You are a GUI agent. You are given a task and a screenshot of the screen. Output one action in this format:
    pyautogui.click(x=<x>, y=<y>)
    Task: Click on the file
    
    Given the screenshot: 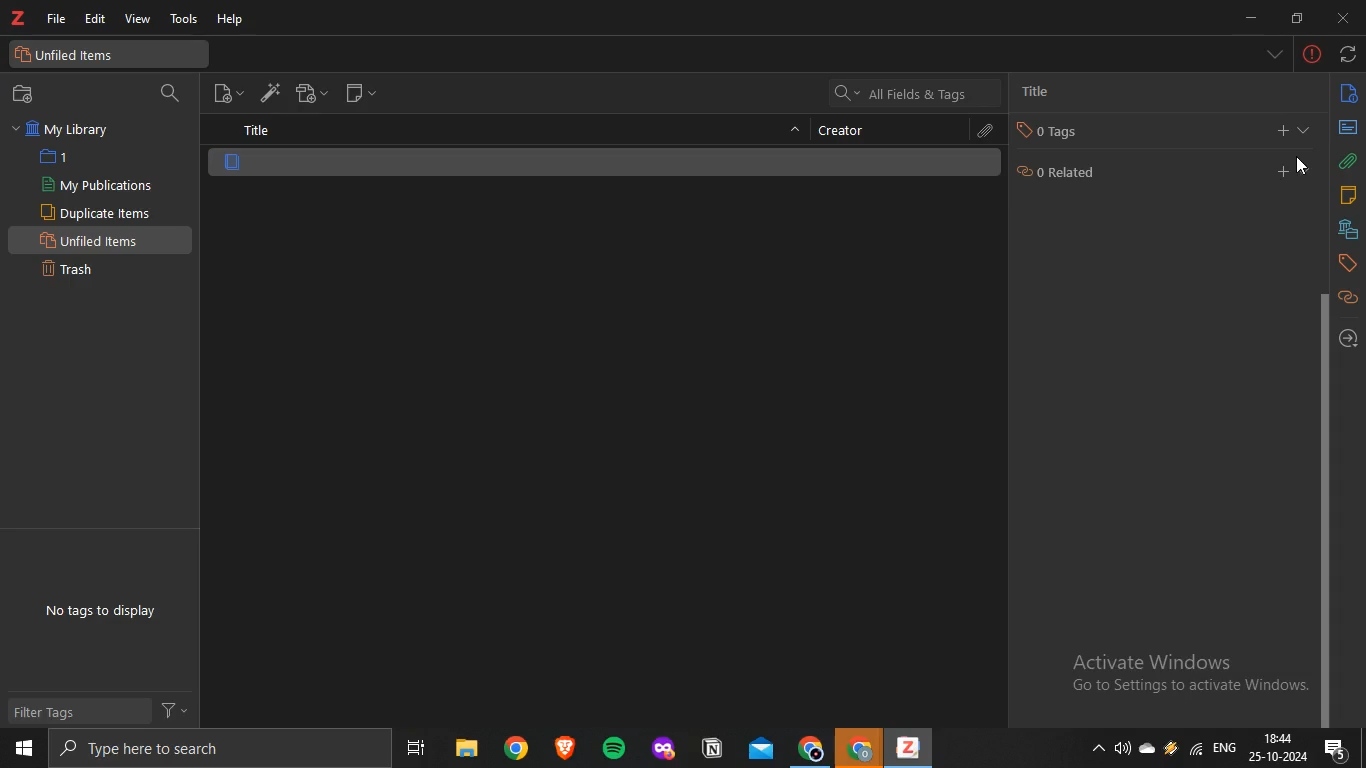 What is the action you would take?
    pyautogui.click(x=55, y=18)
    